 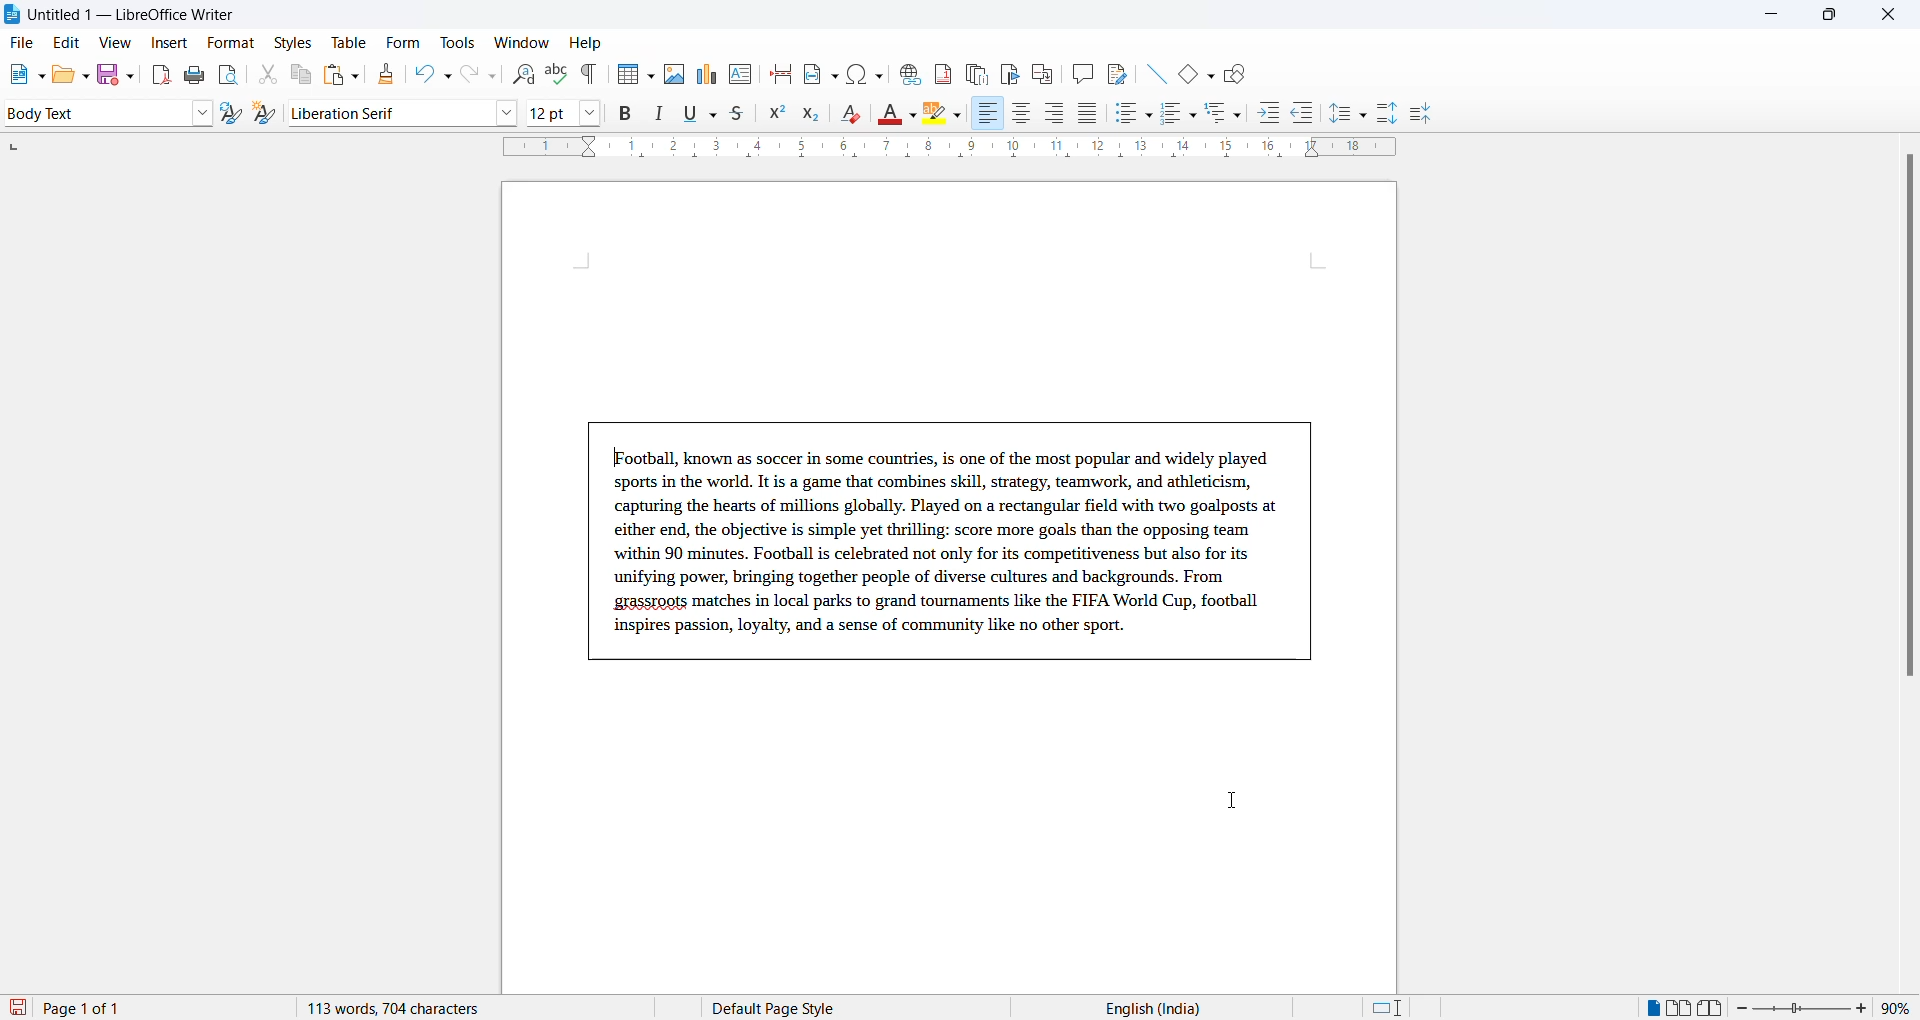 I want to click on spellings, so click(x=556, y=72).